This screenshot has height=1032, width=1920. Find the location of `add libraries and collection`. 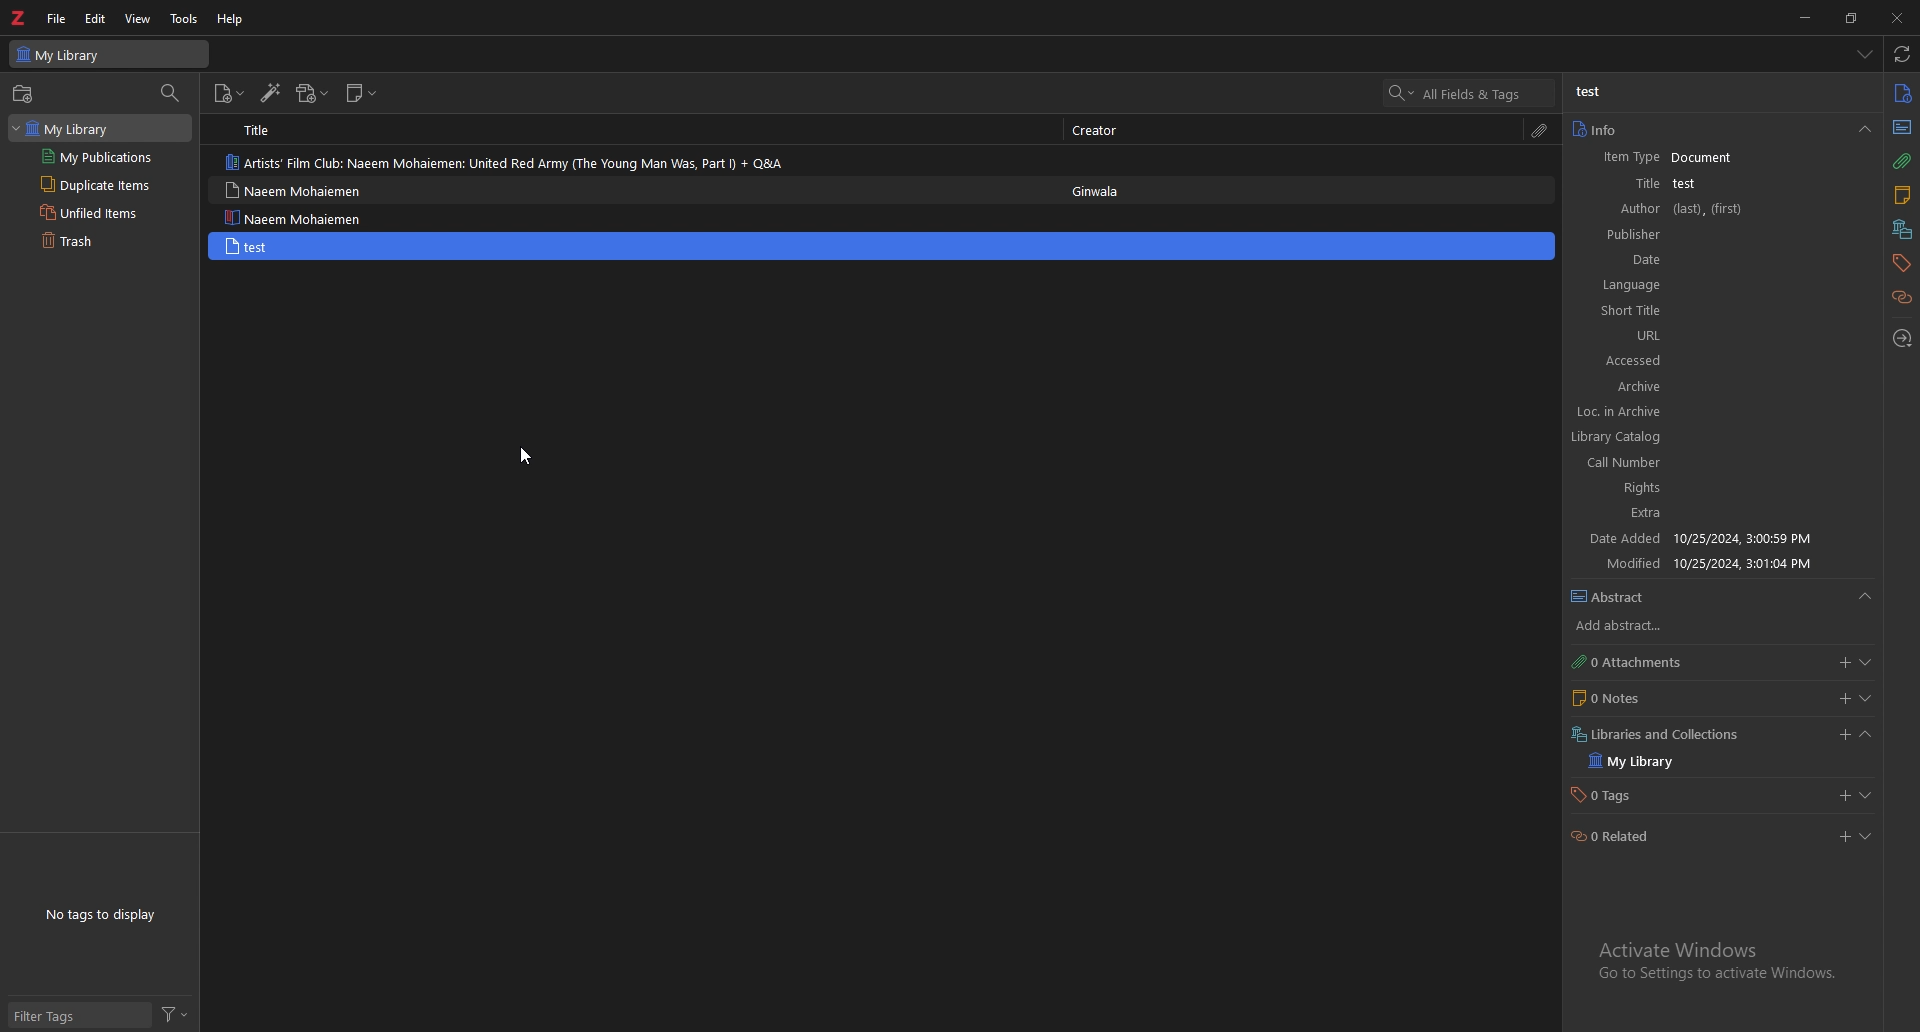

add libraries and collection is located at coordinates (1839, 839).